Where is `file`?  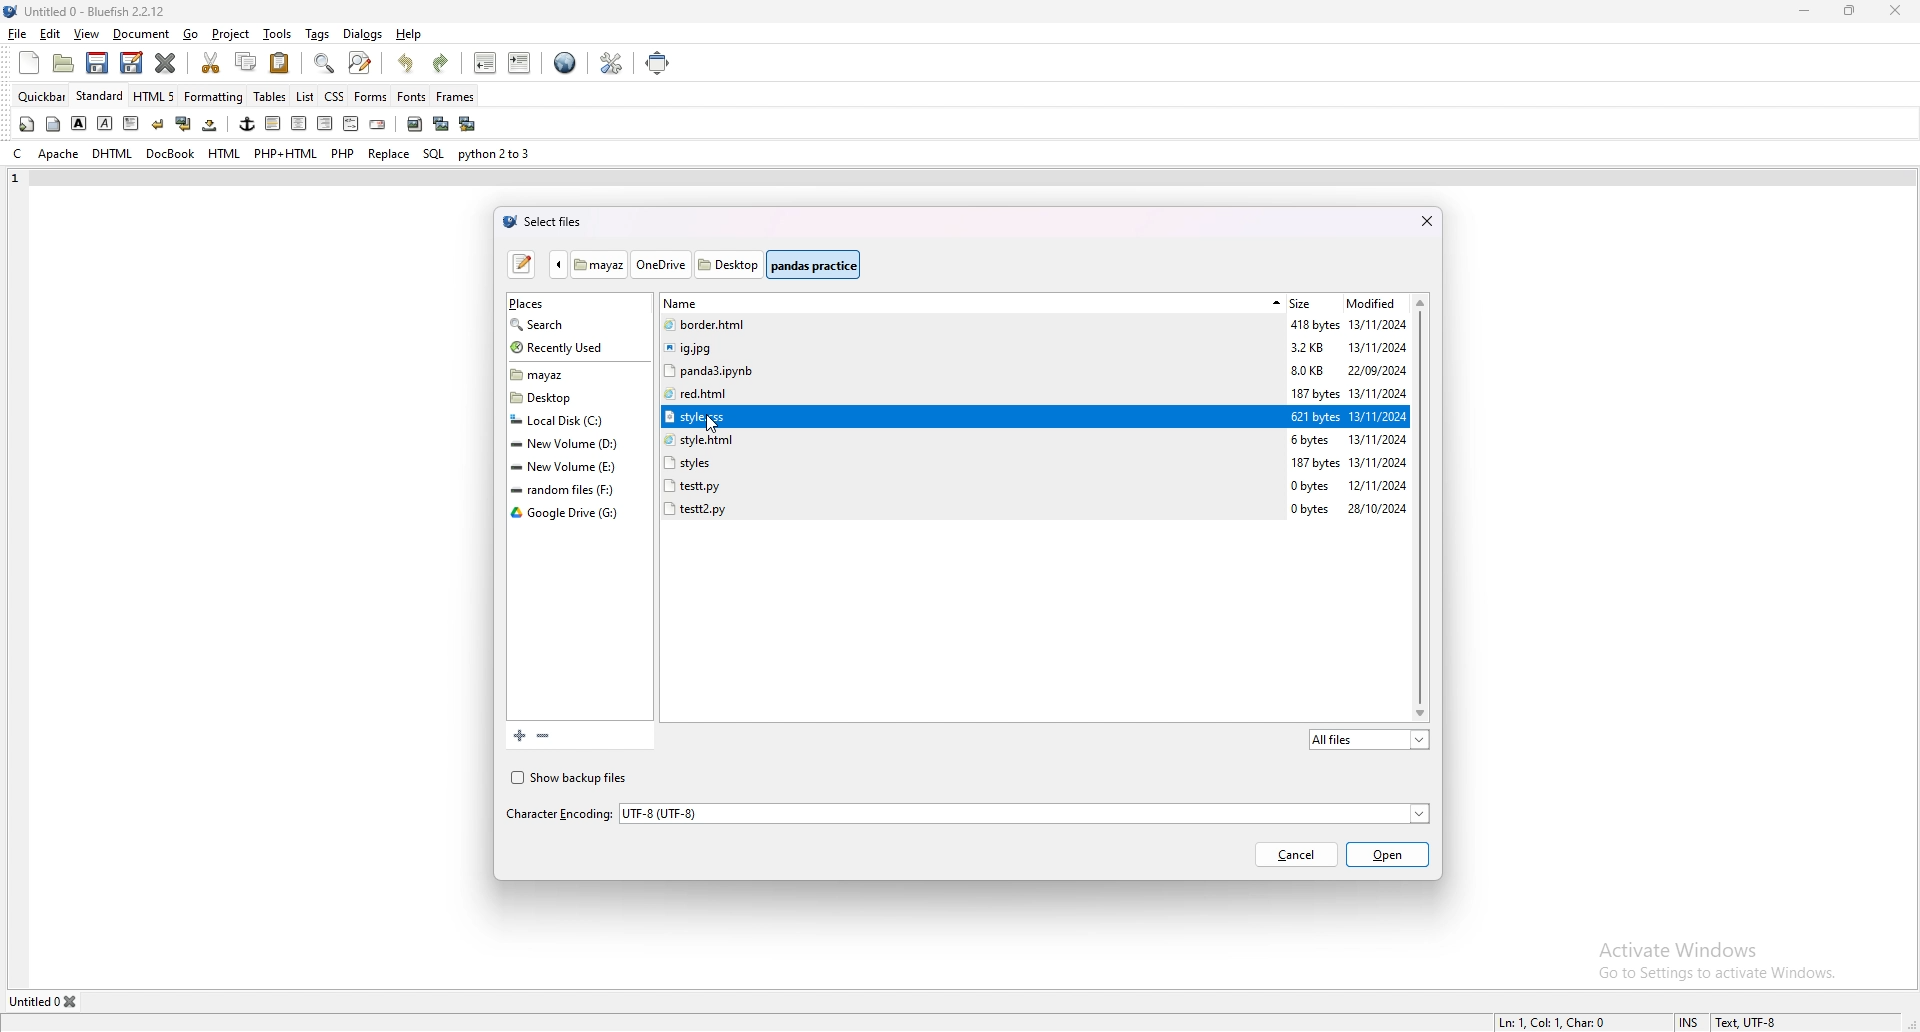 file is located at coordinates (971, 507).